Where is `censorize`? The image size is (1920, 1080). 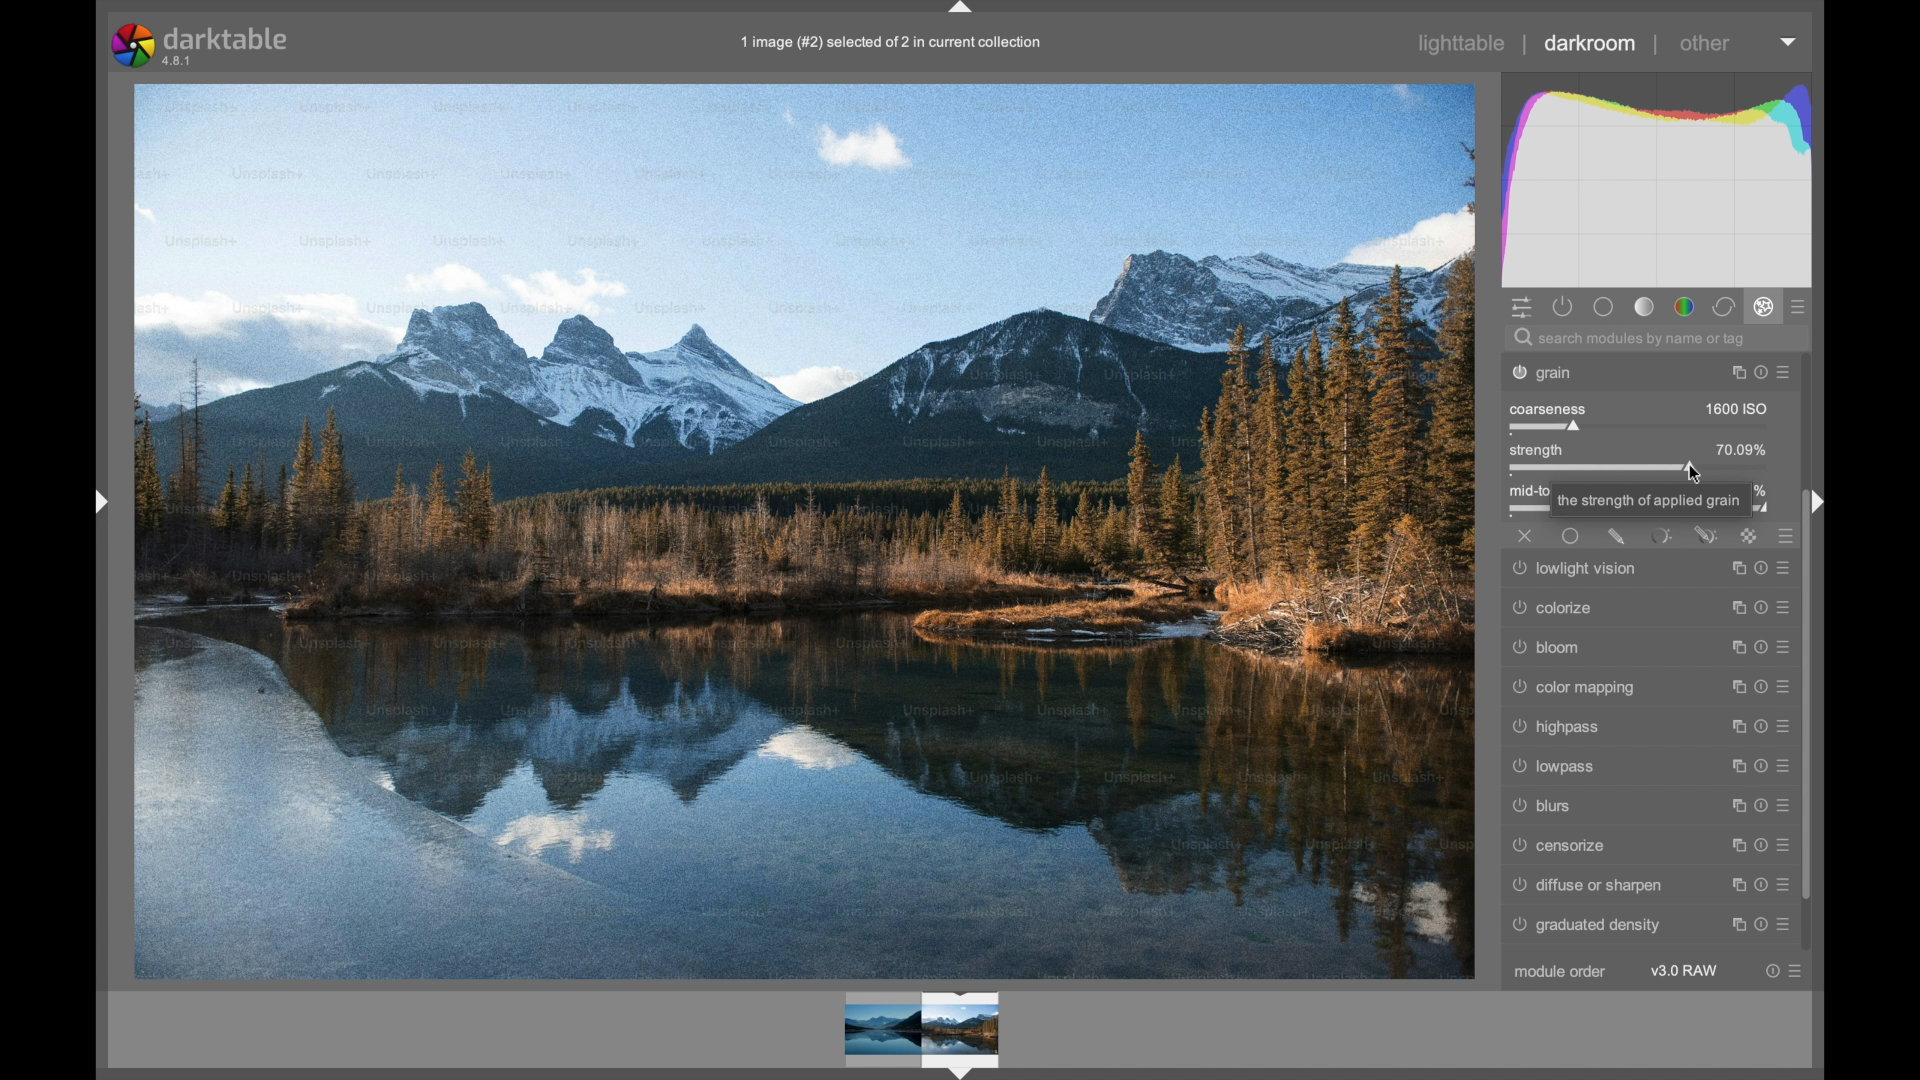
censorize is located at coordinates (1556, 846).